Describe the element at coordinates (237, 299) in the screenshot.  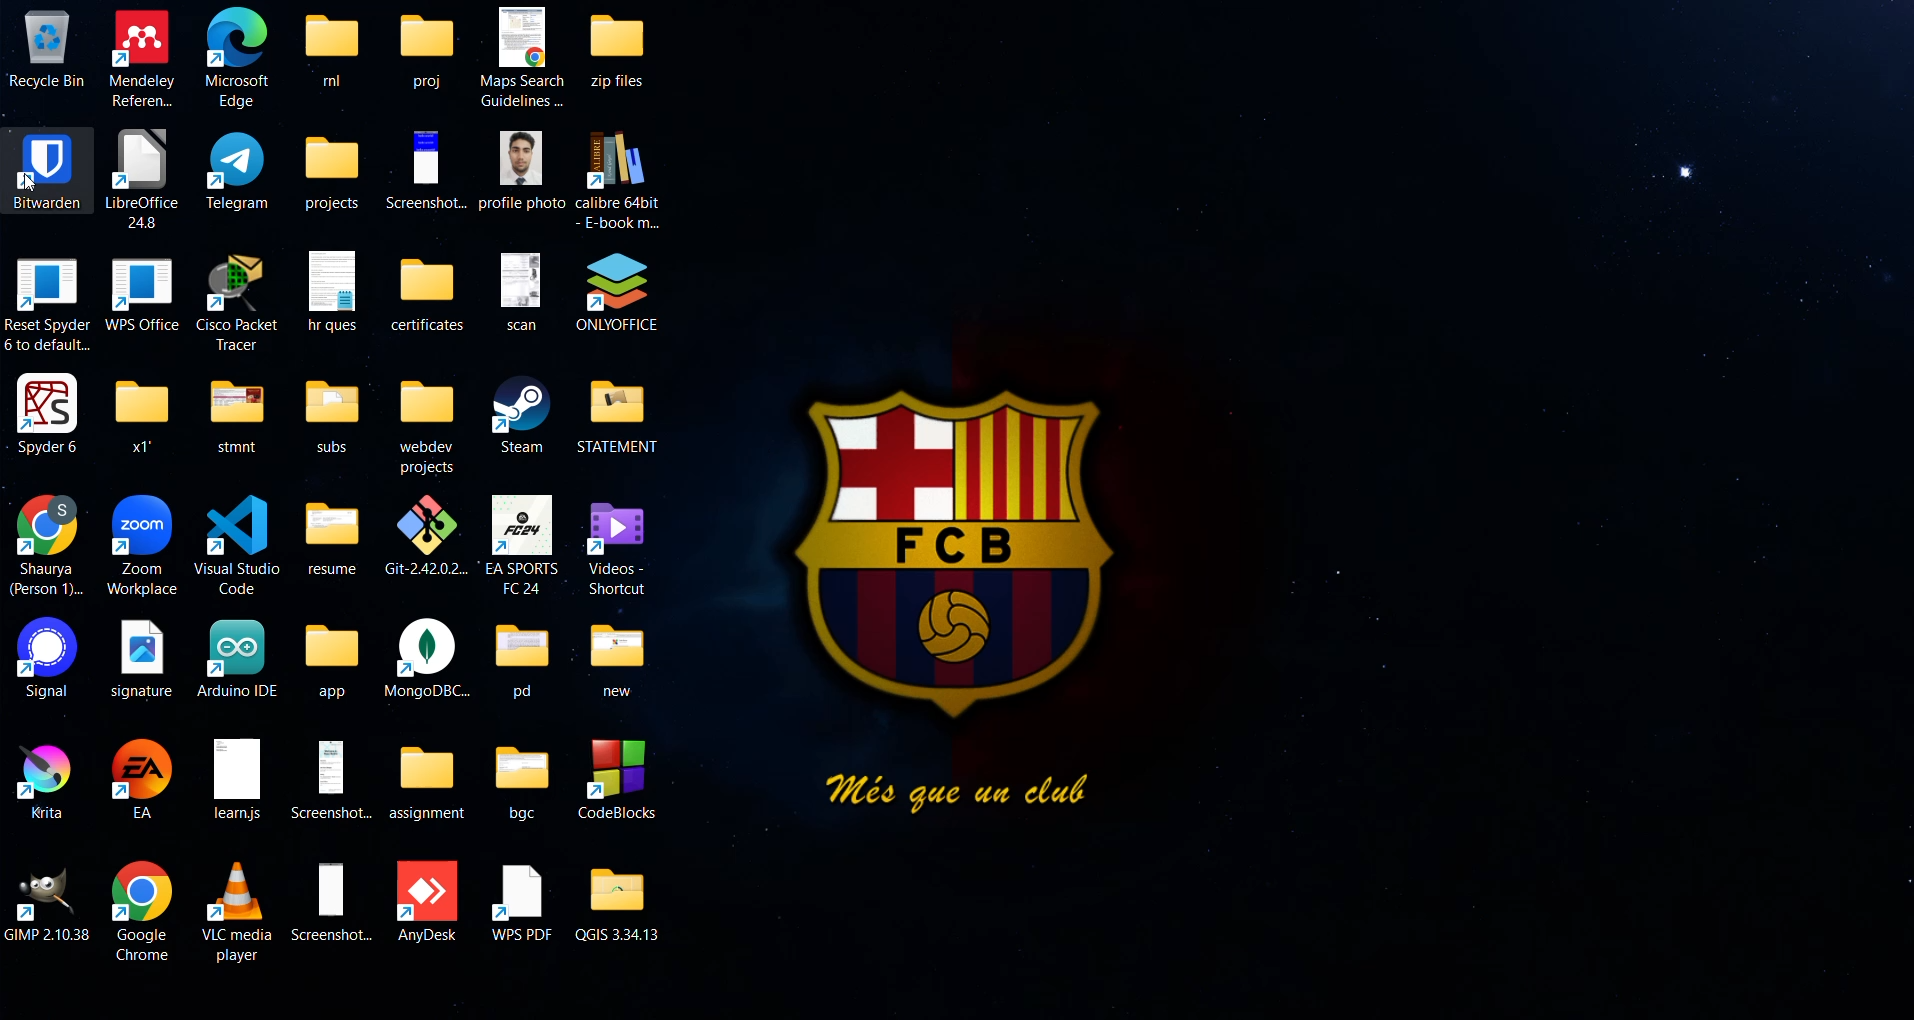
I see `Cisco Packet Tracer` at that location.